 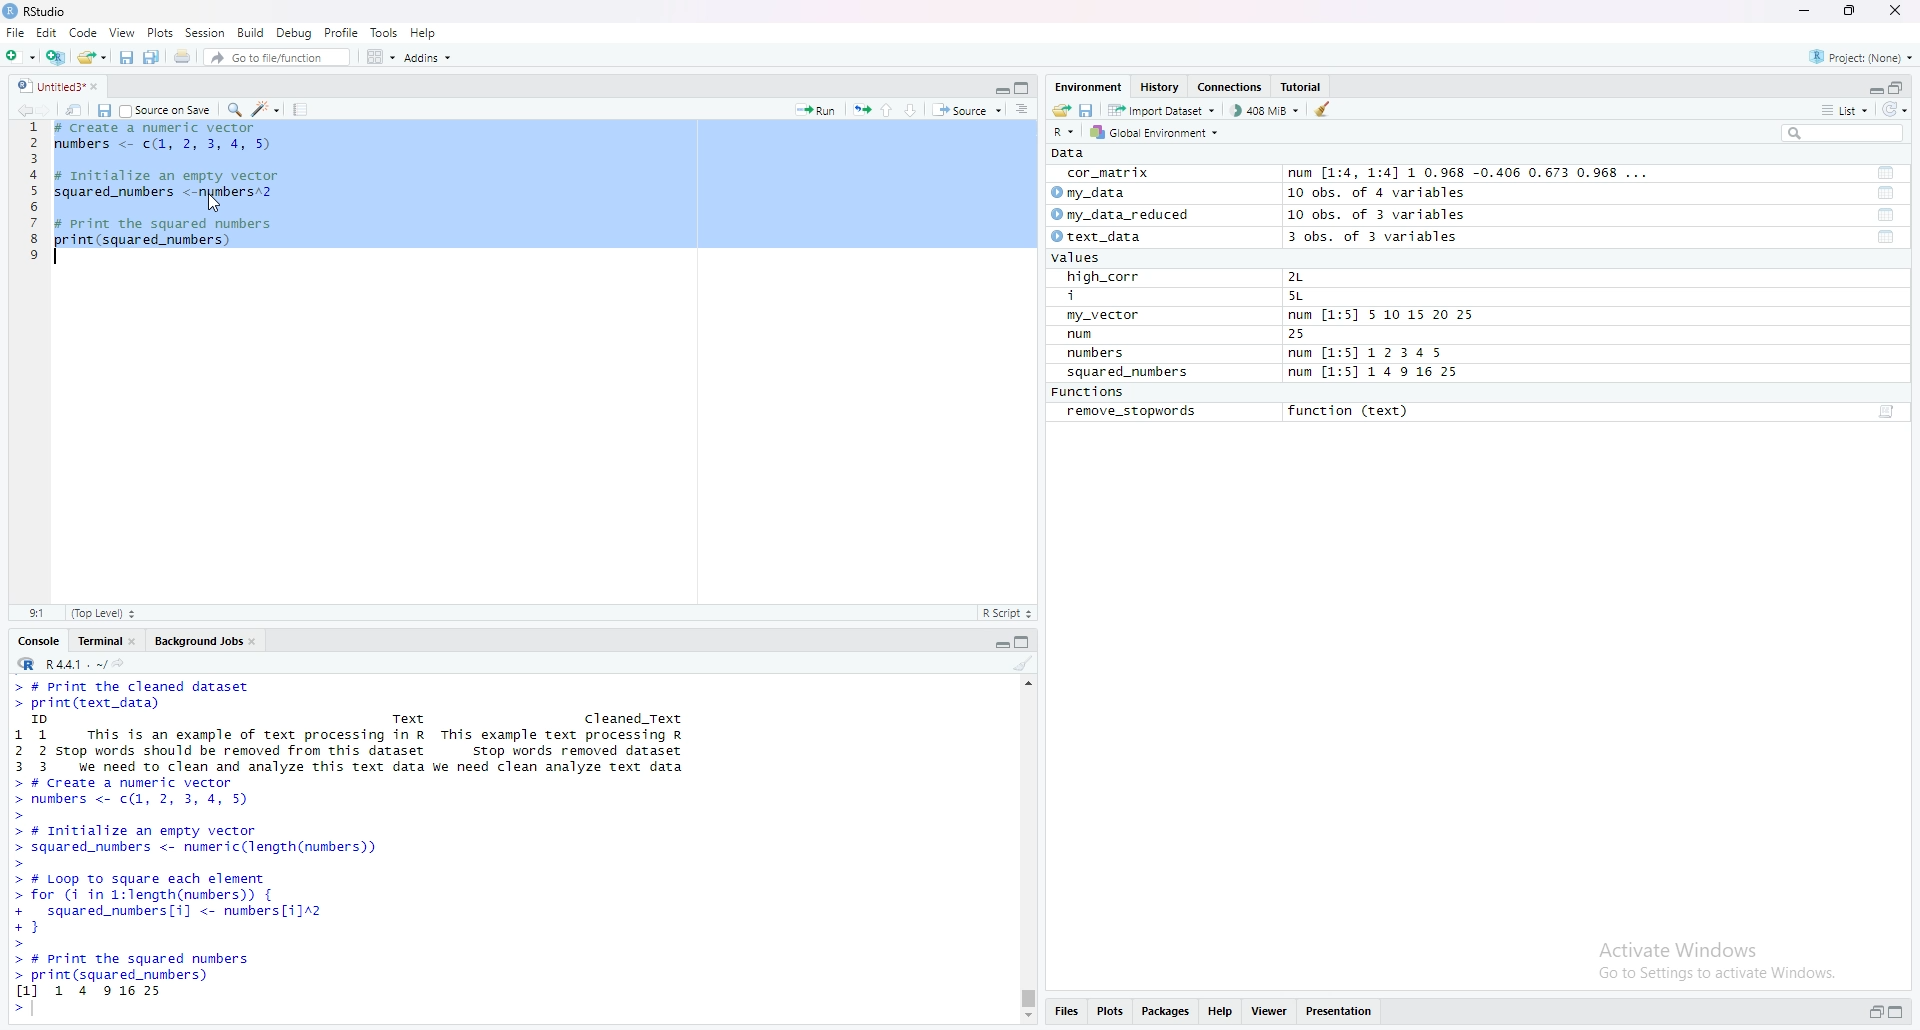 What do you see at coordinates (1232, 87) in the screenshot?
I see `Connections` at bounding box center [1232, 87].